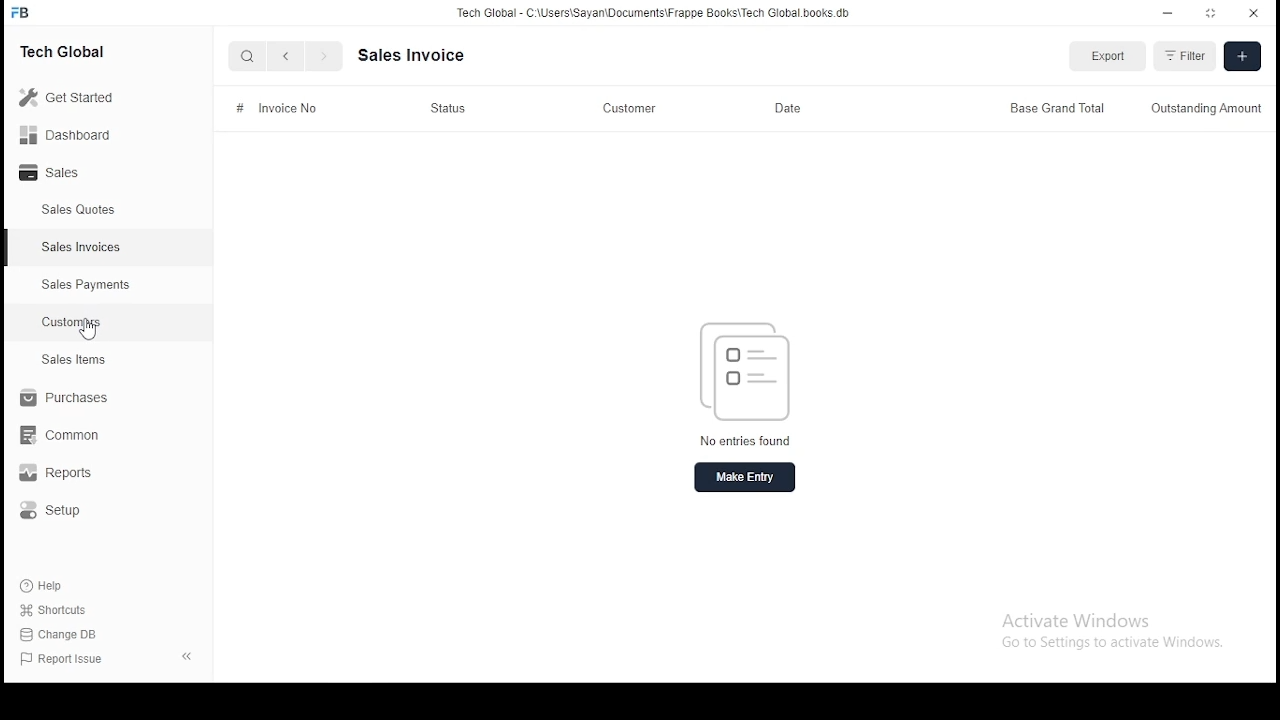 Image resolution: width=1280 pixels, height=720 pixels. What do you see at coordinates (1185, 55) in the screenshot?
I see `filter` at bounding box center [1185, 55].